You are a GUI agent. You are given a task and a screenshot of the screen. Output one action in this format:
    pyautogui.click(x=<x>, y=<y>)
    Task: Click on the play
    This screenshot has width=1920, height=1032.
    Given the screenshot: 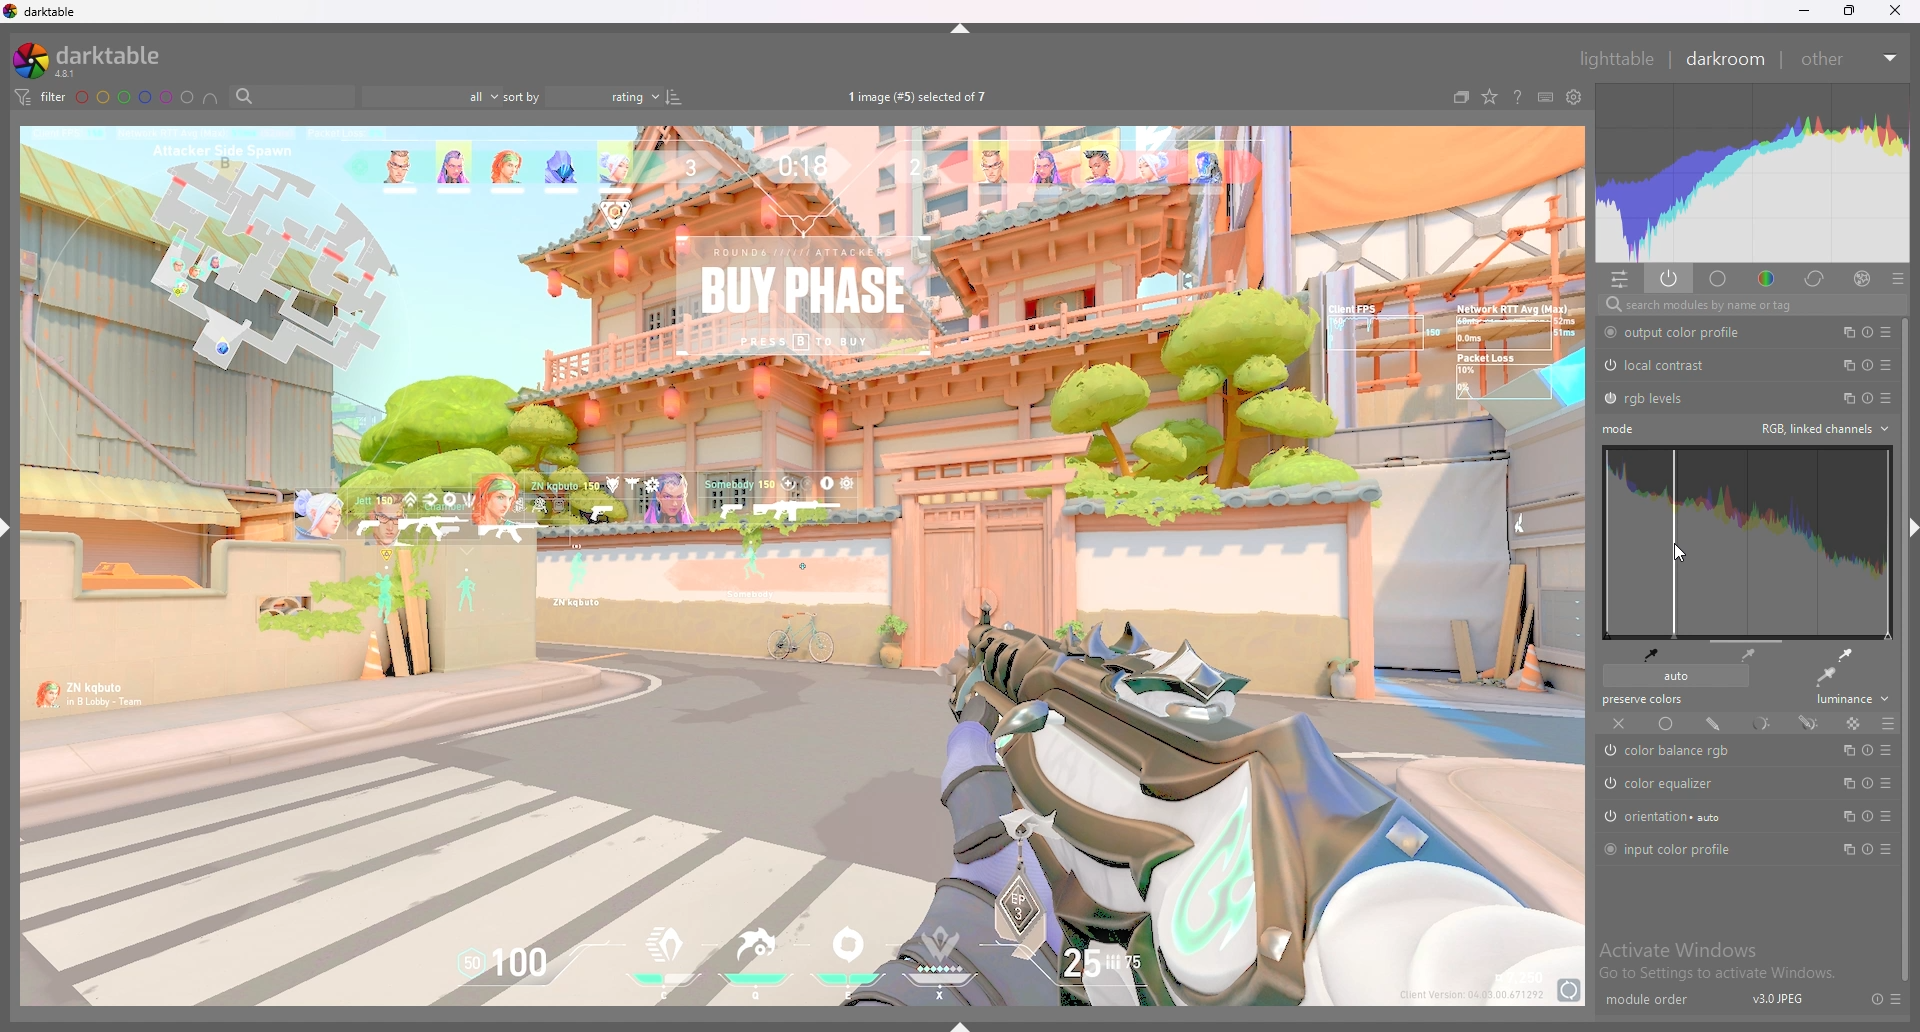 What is the action you would take?
    pyautogui.click(x=1868, y=783)
    